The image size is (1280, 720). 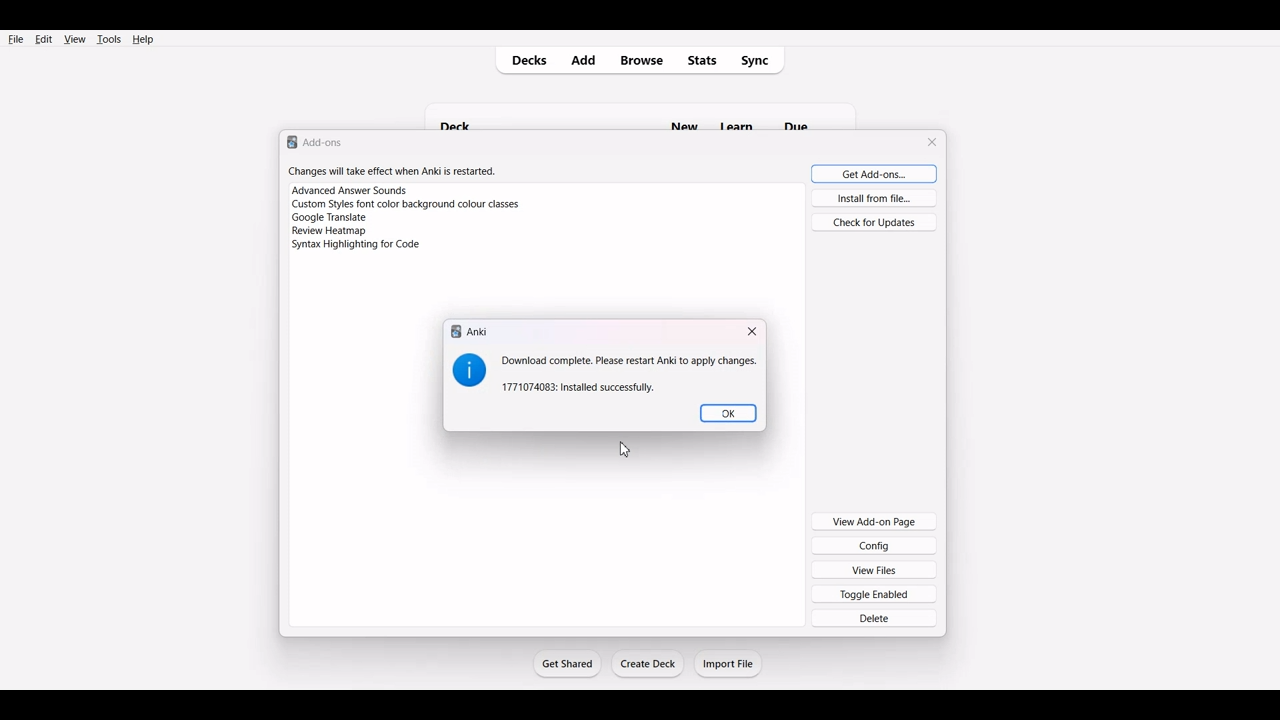 I want to click on Close, so click(x=752, y=330).